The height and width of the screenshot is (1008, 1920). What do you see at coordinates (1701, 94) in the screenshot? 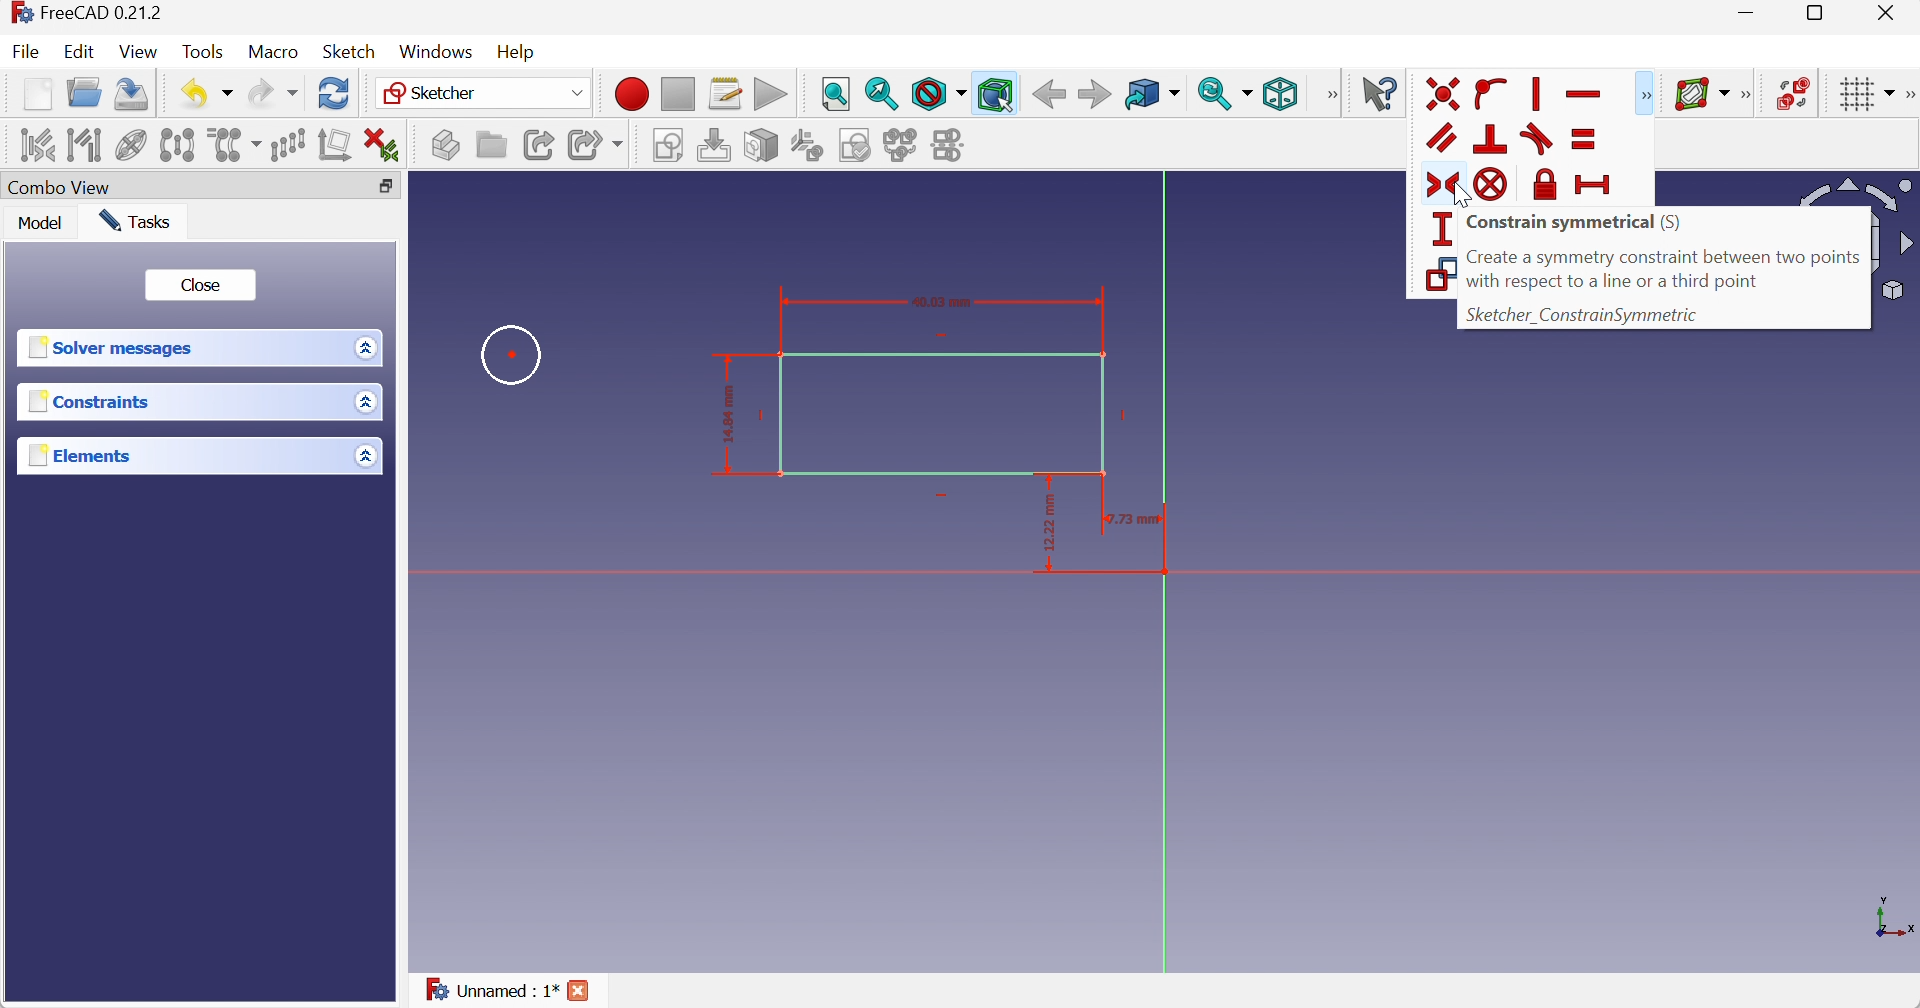
I see `[Show/hide B-spline information layer]` at bounding box center [1701, 94].